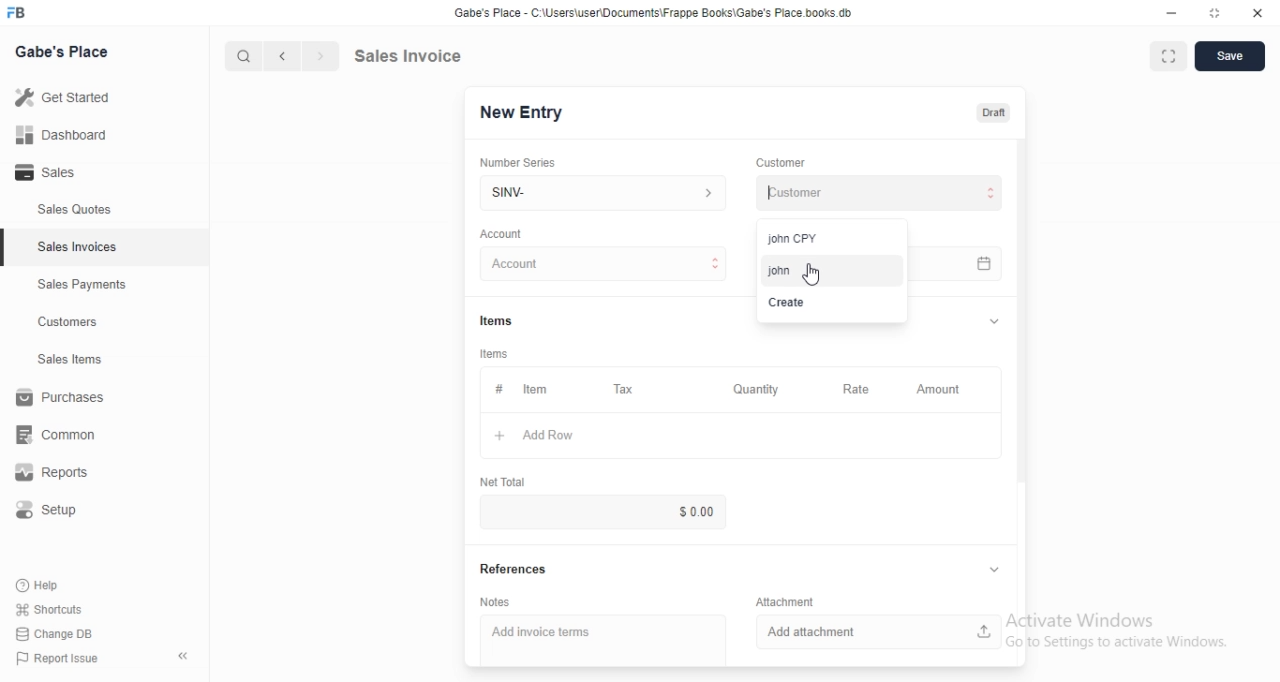  What do you see at coordinates (628, 390) in the screenshot?
I see `Tax` at bounding box center [628, 390].